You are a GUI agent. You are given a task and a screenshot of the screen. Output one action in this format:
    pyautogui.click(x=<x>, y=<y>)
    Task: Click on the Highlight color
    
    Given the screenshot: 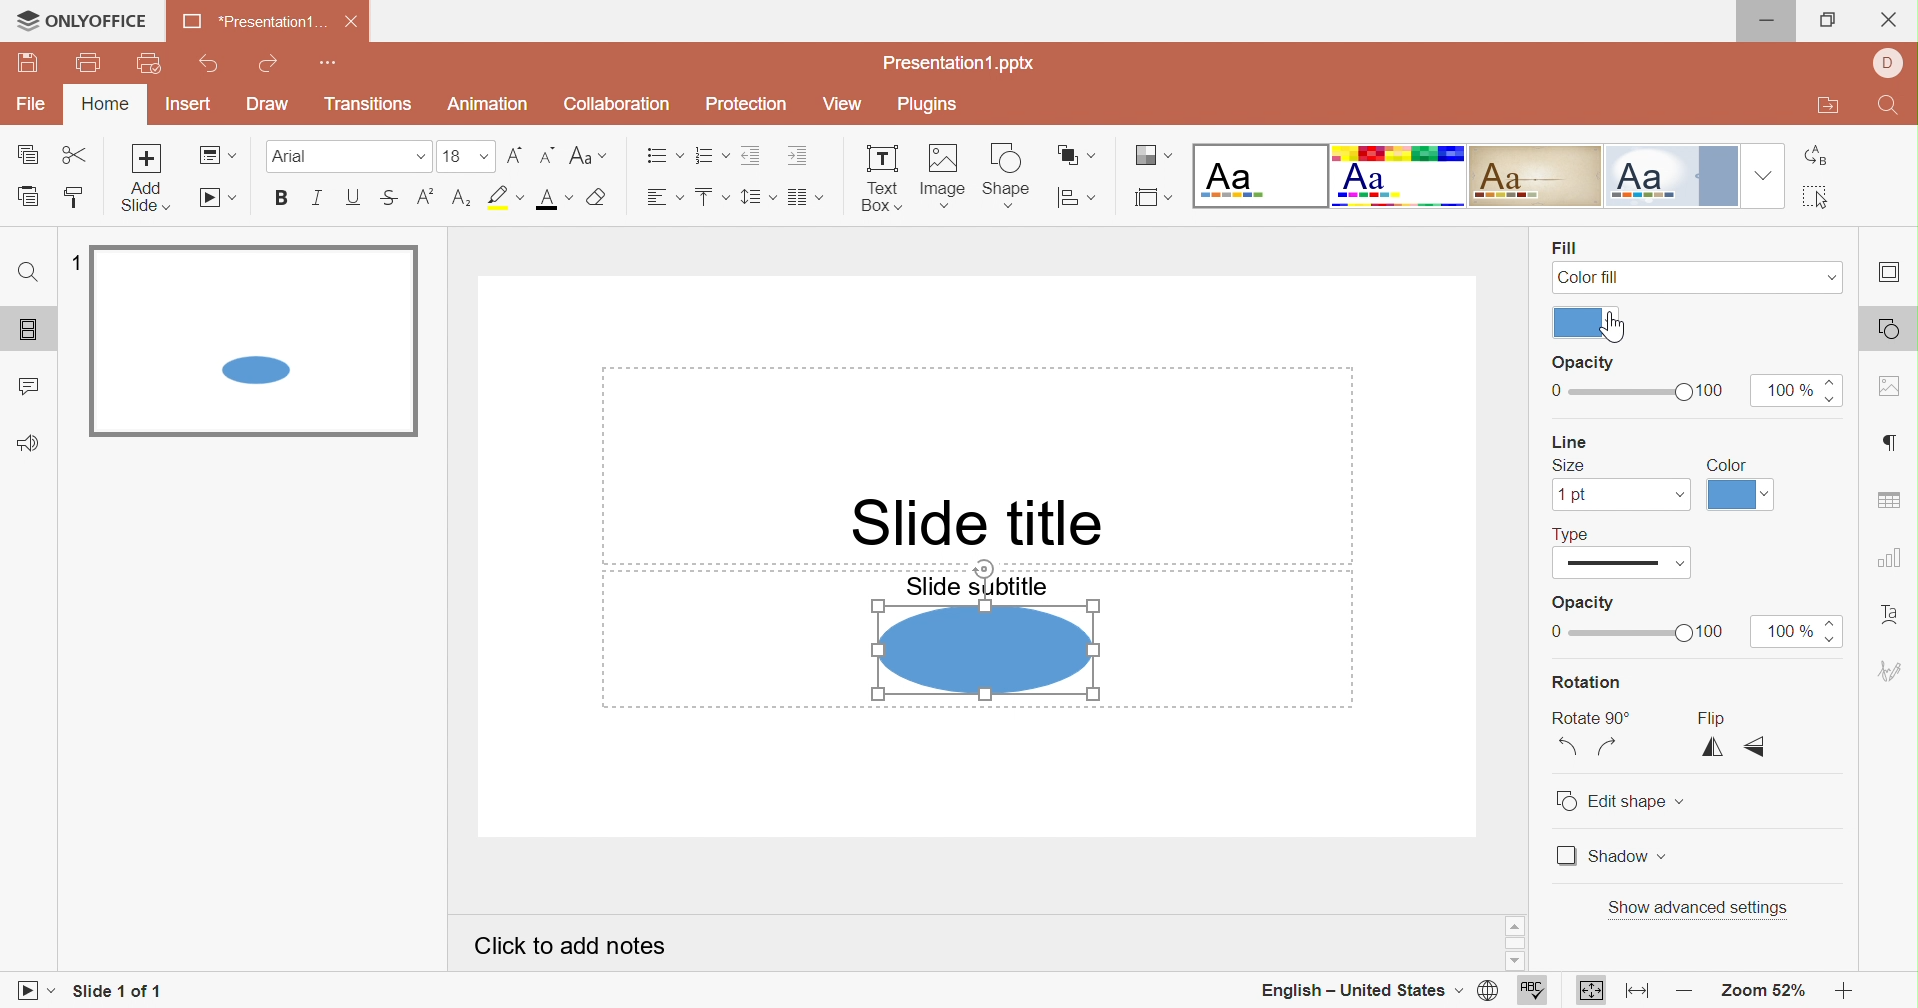 What is the action you would take?
    pyautogui.click(x=502, y=196)
    